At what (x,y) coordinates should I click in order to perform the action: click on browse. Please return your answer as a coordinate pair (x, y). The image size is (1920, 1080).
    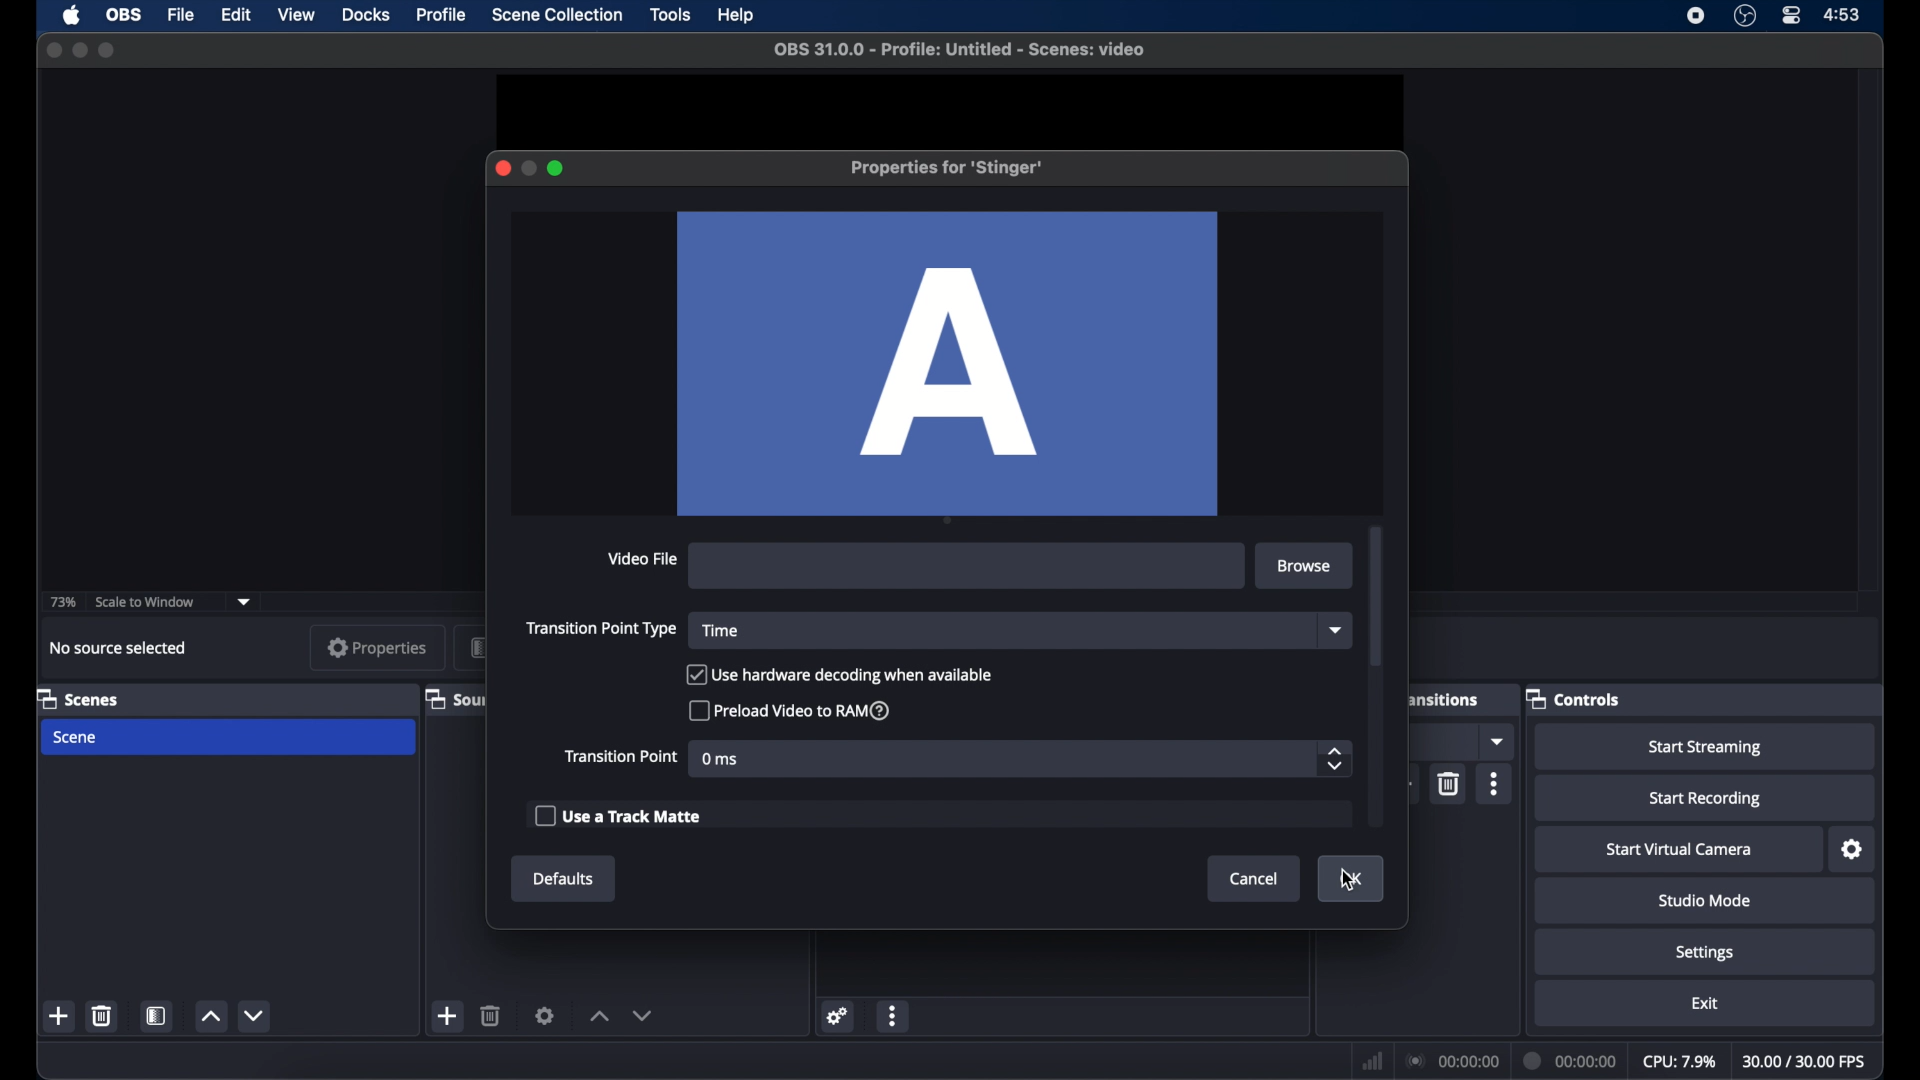
    Looking at the image, I should click on (1306, 566).